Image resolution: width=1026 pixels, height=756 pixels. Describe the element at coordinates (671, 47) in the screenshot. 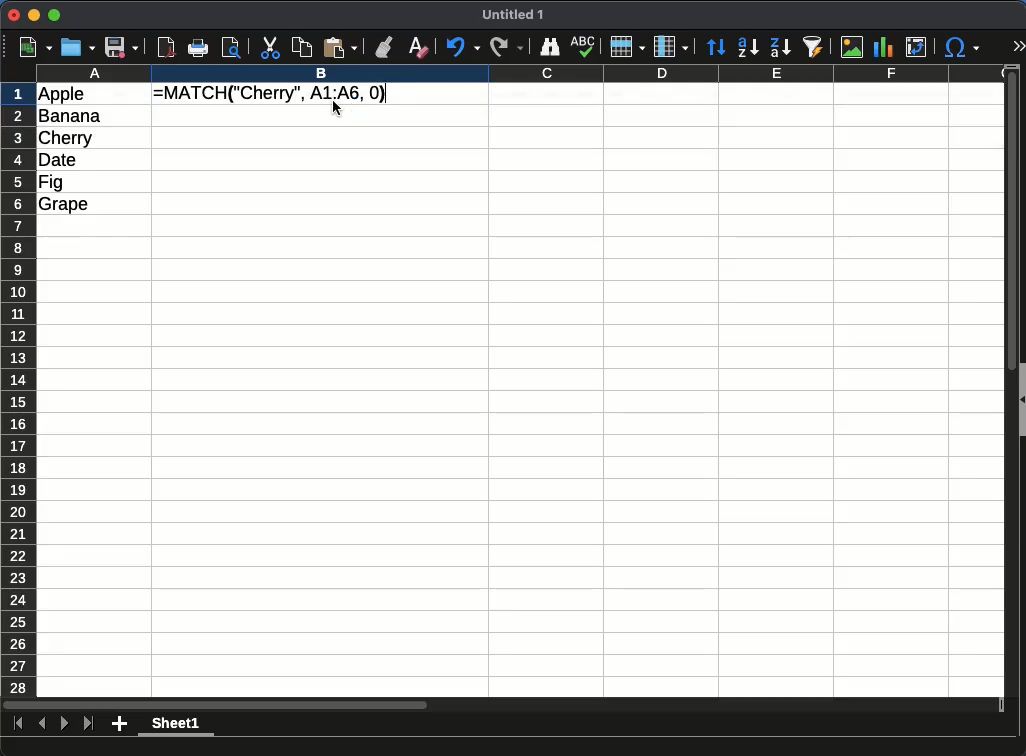

I see `column` at that location.